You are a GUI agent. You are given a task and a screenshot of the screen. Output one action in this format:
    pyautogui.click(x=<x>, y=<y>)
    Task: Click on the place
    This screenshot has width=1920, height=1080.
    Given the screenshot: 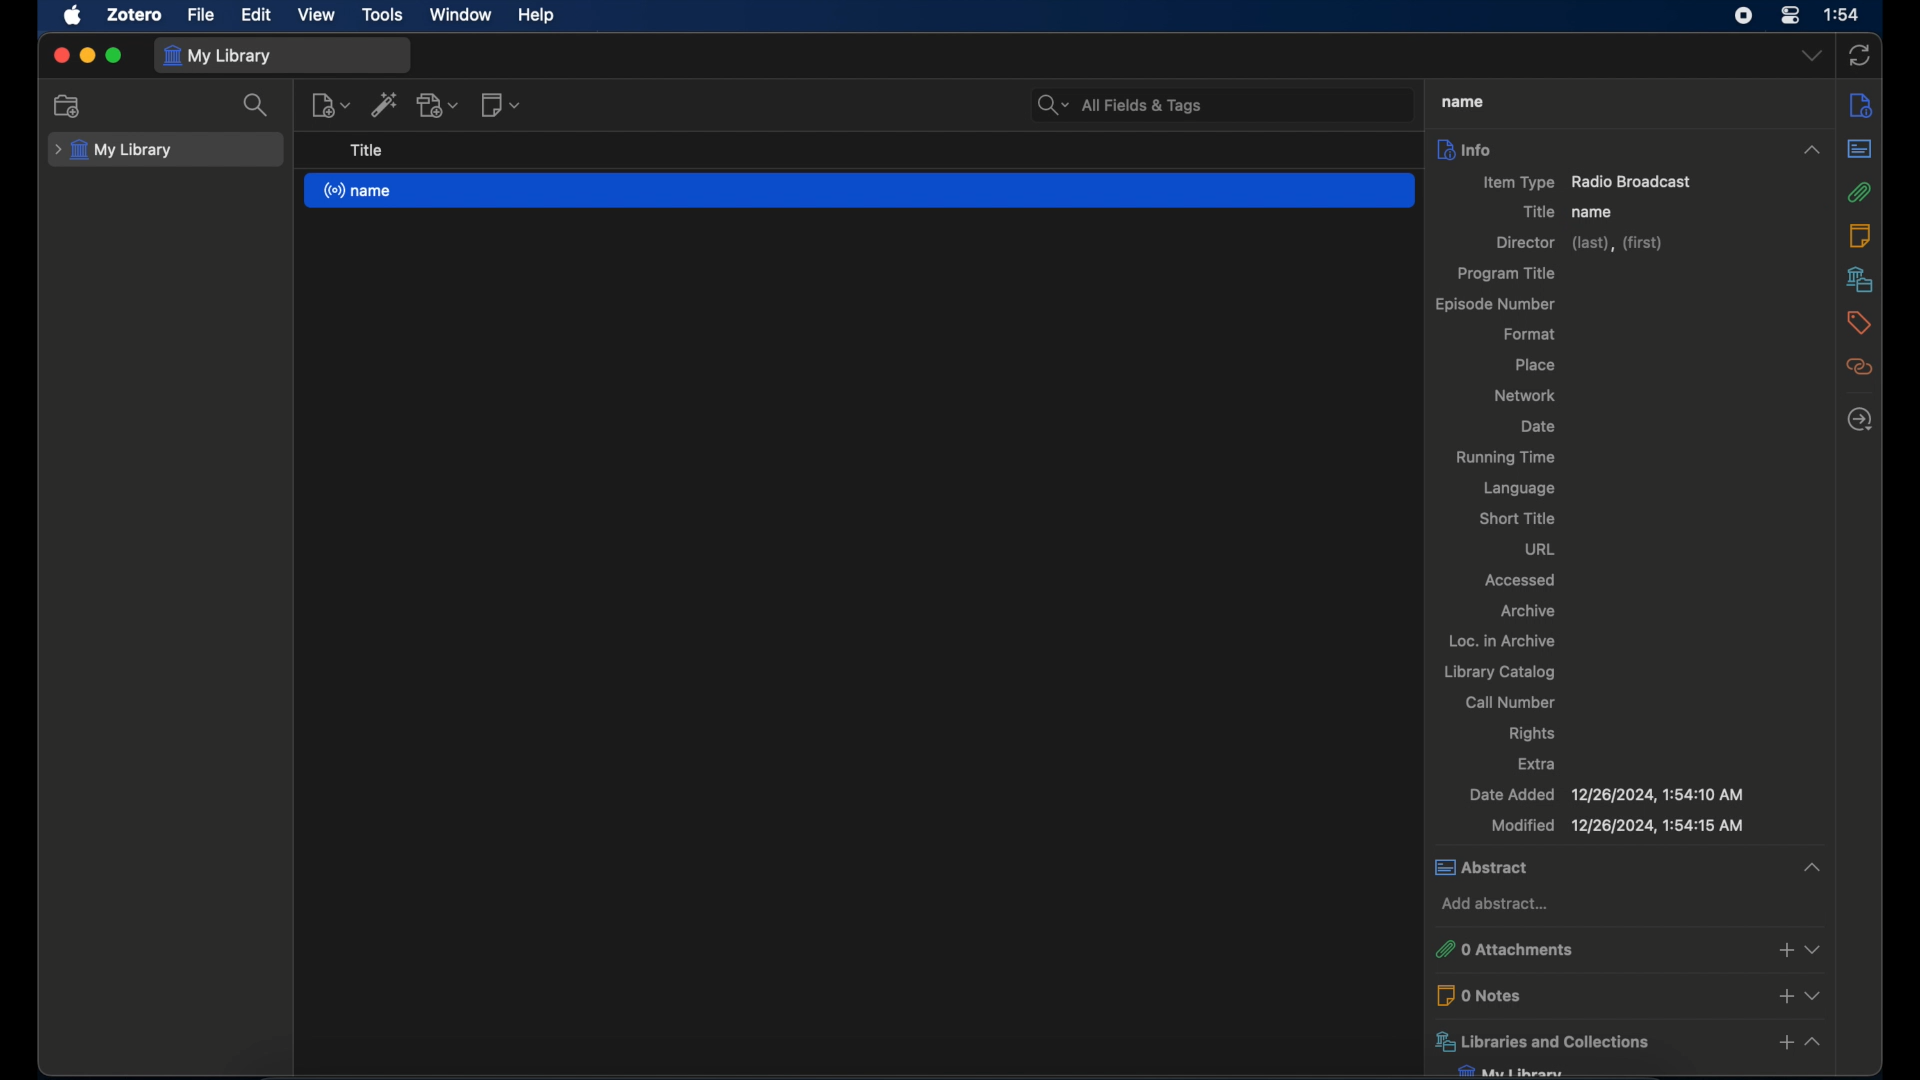 What is the action you would take?
    pyautogui.click(x=1535, y=364)
    